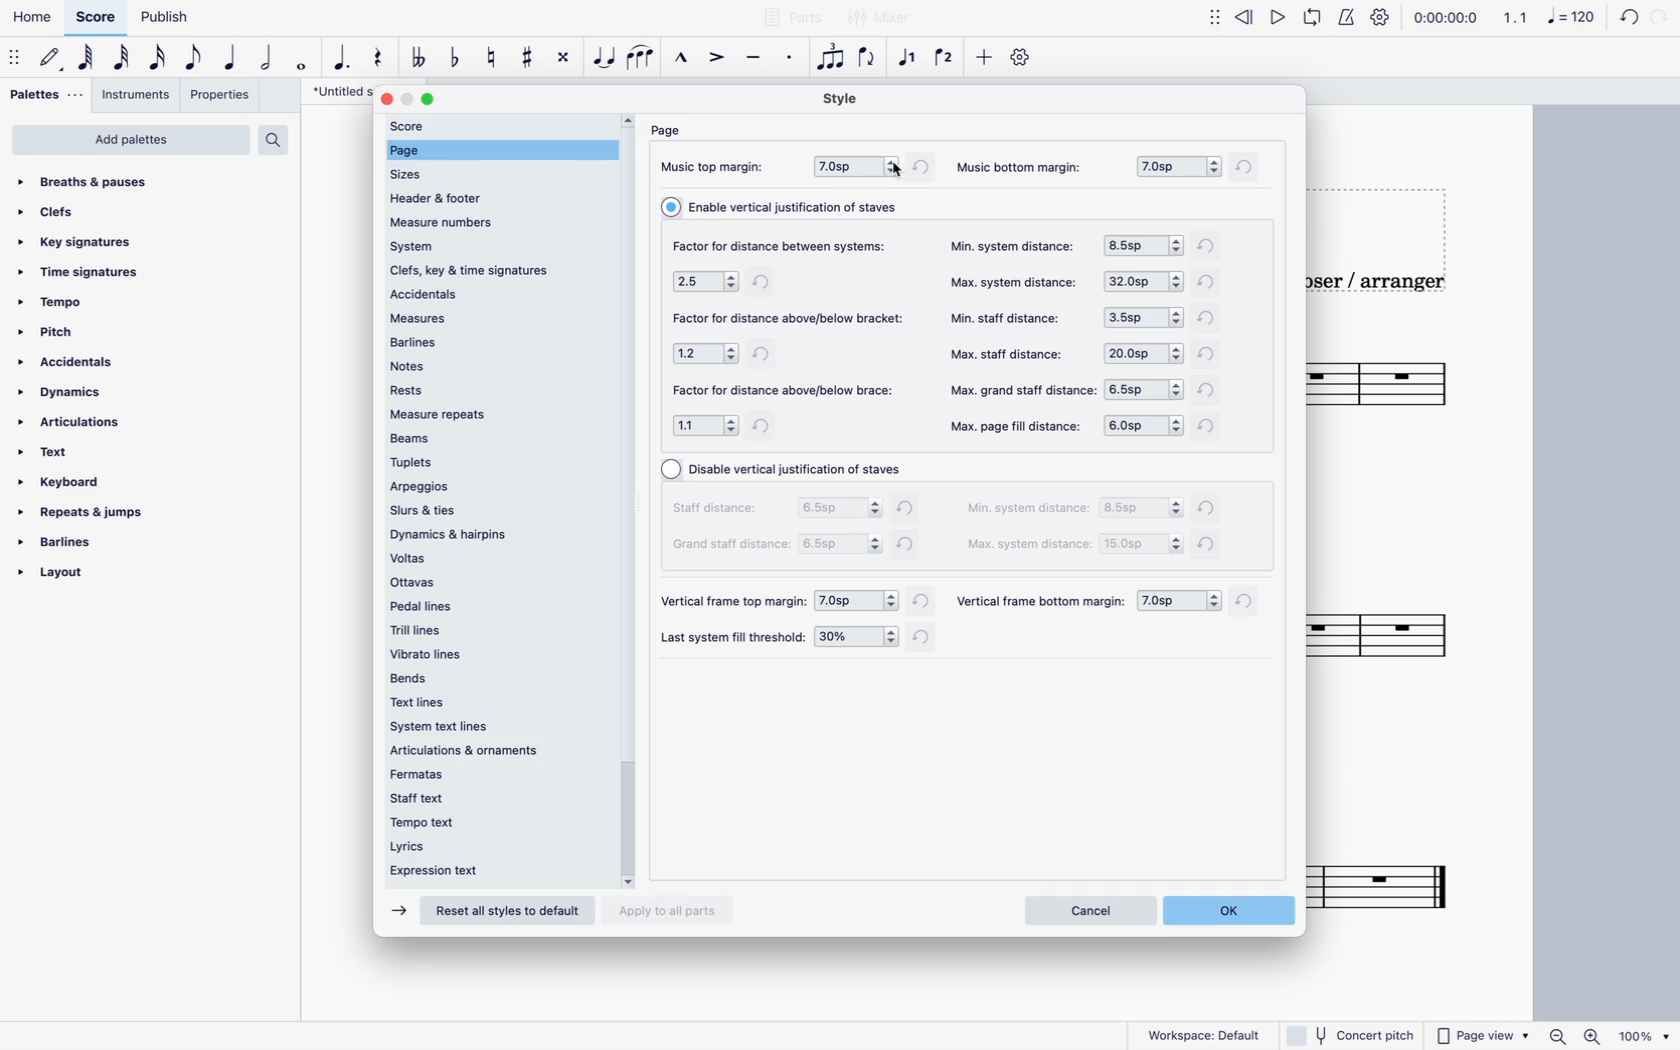 This screenshot has width=1680, height=1050. I want to click on workspace, so click(1207, 1036).